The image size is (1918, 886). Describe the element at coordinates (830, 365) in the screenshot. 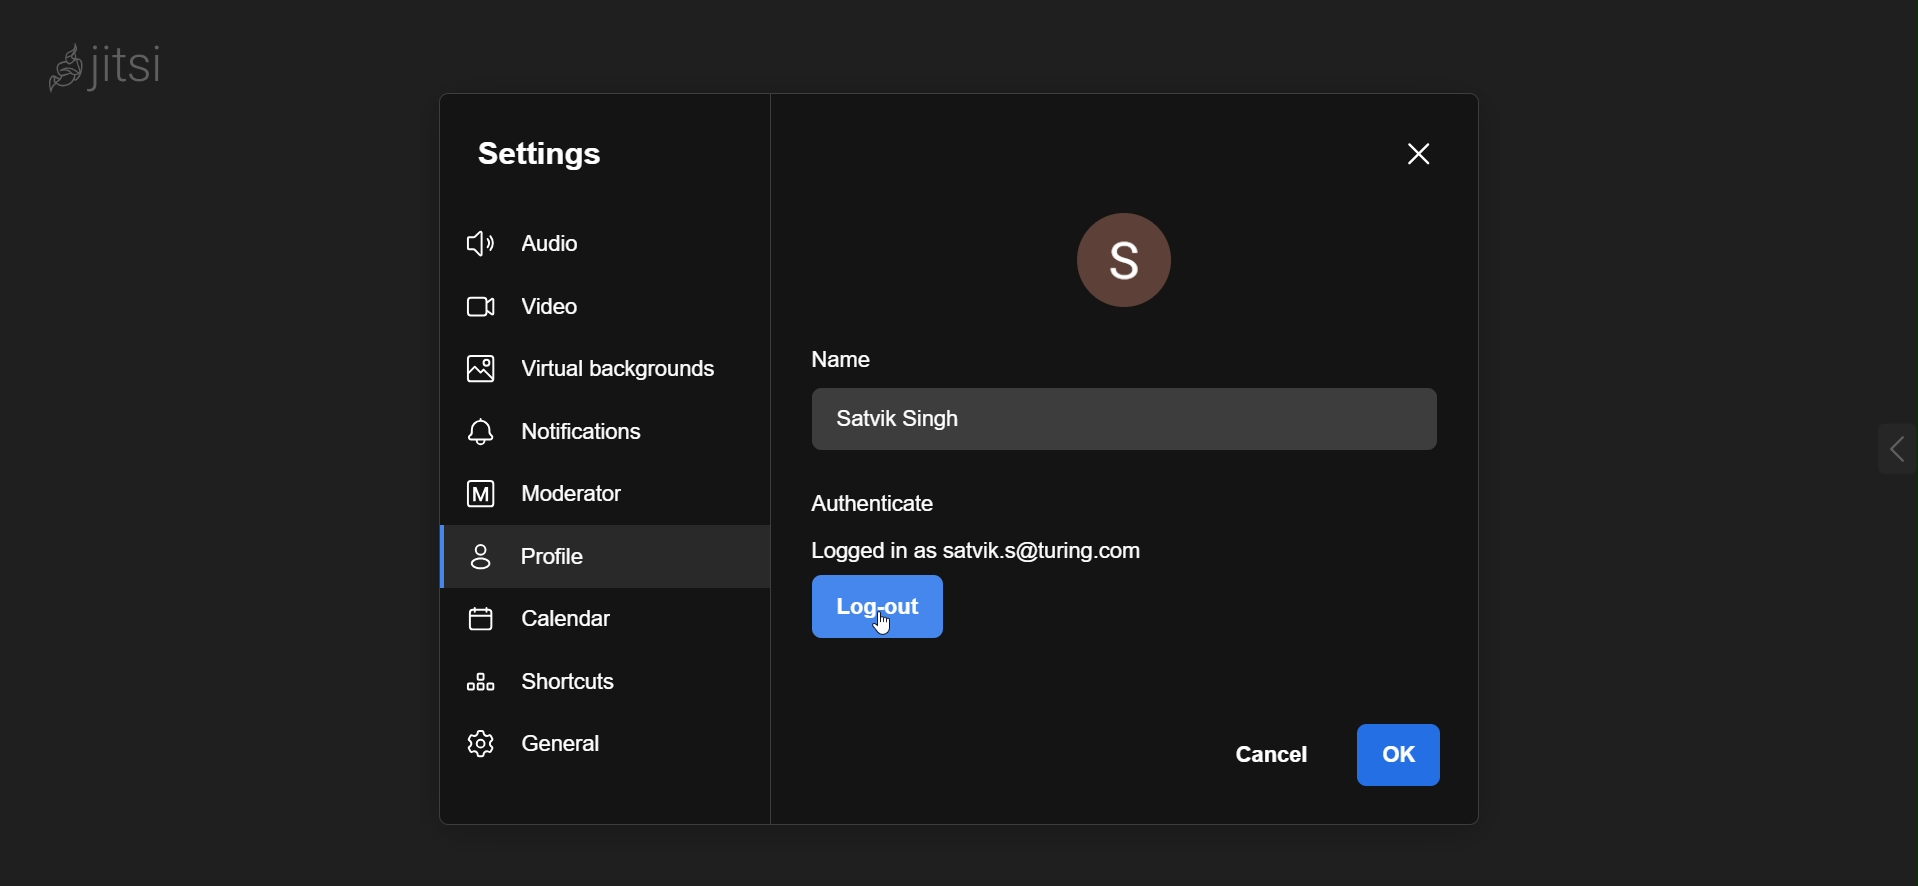

I see `name` at that location.